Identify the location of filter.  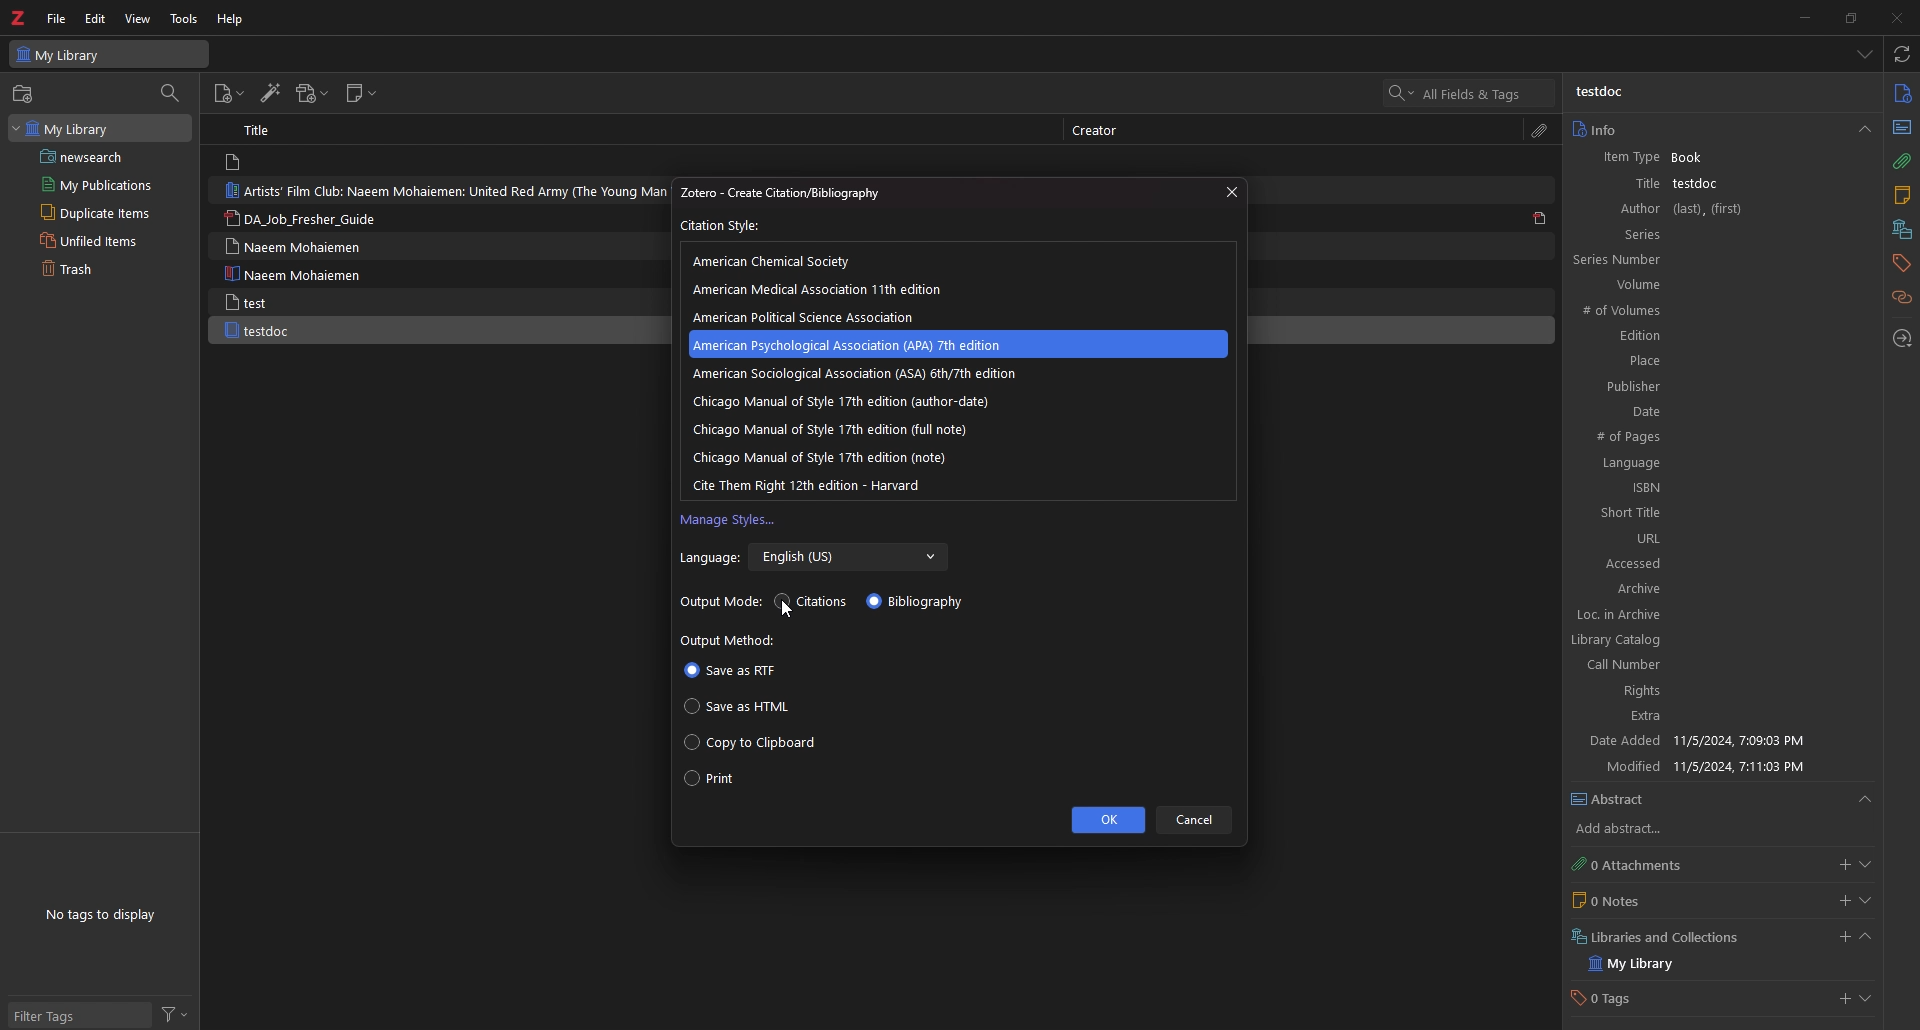
(175, 1015).